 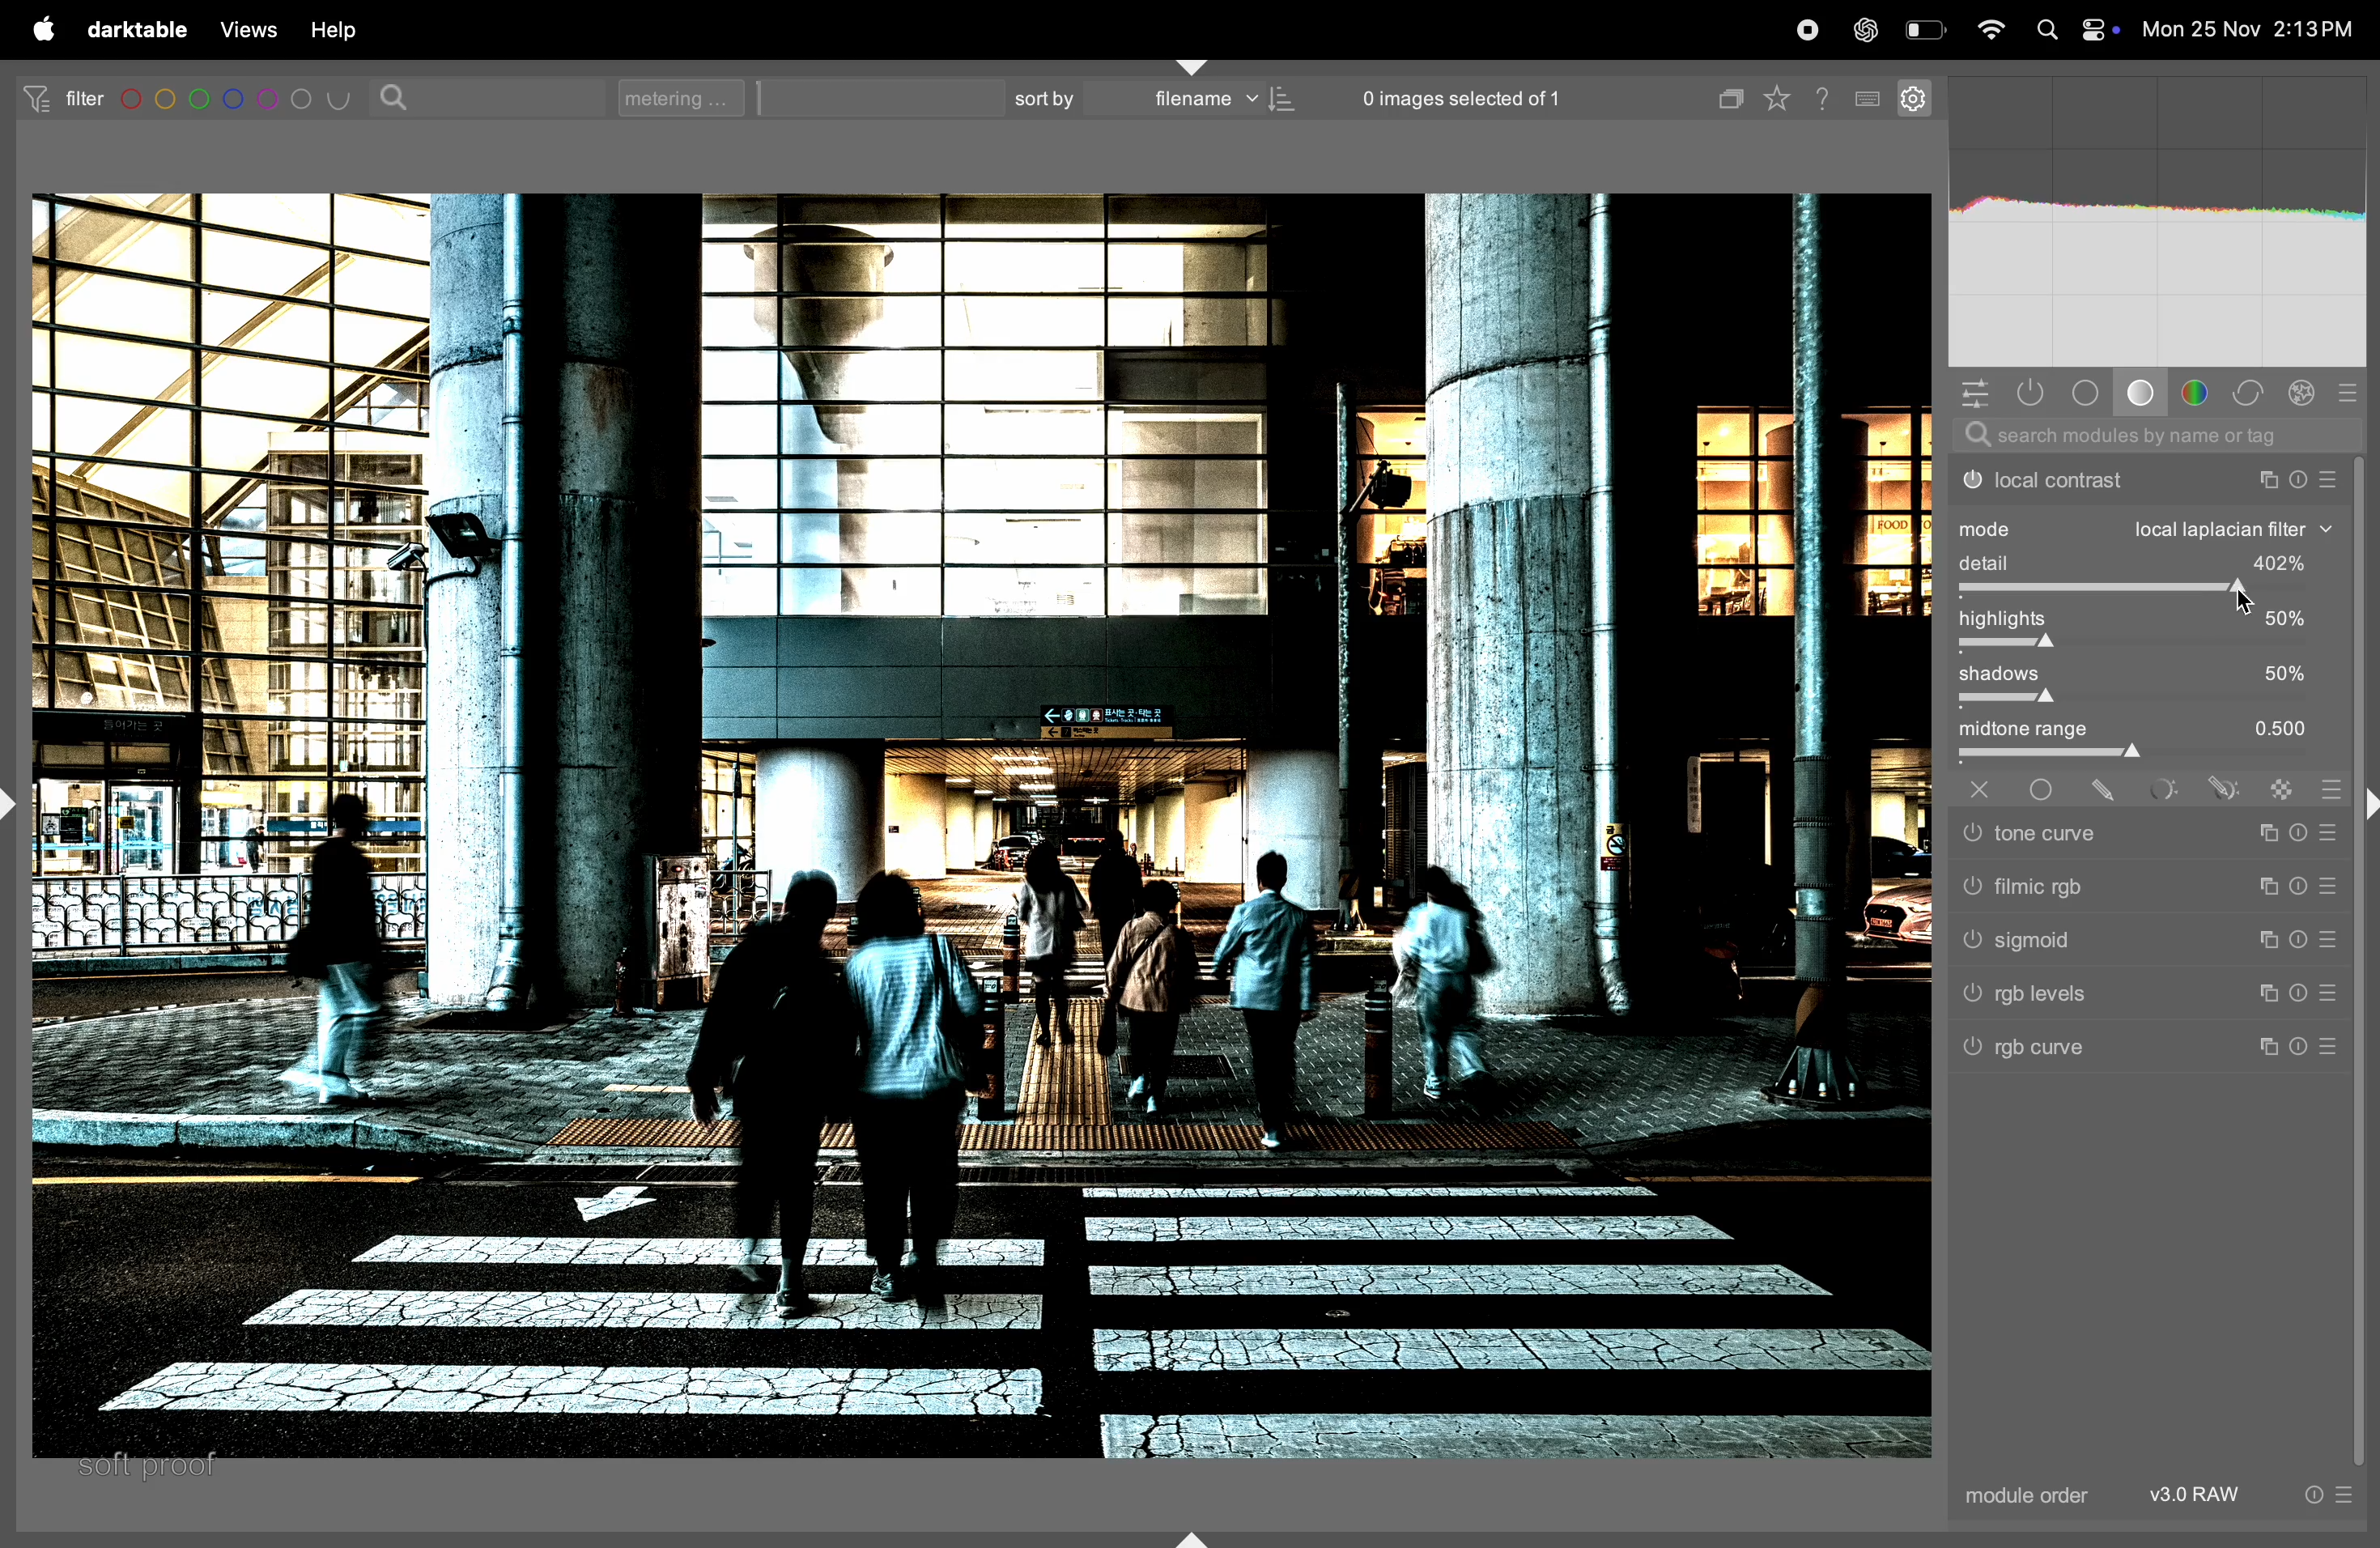 I want to click on tone curve, so click(x=2132, y=834).